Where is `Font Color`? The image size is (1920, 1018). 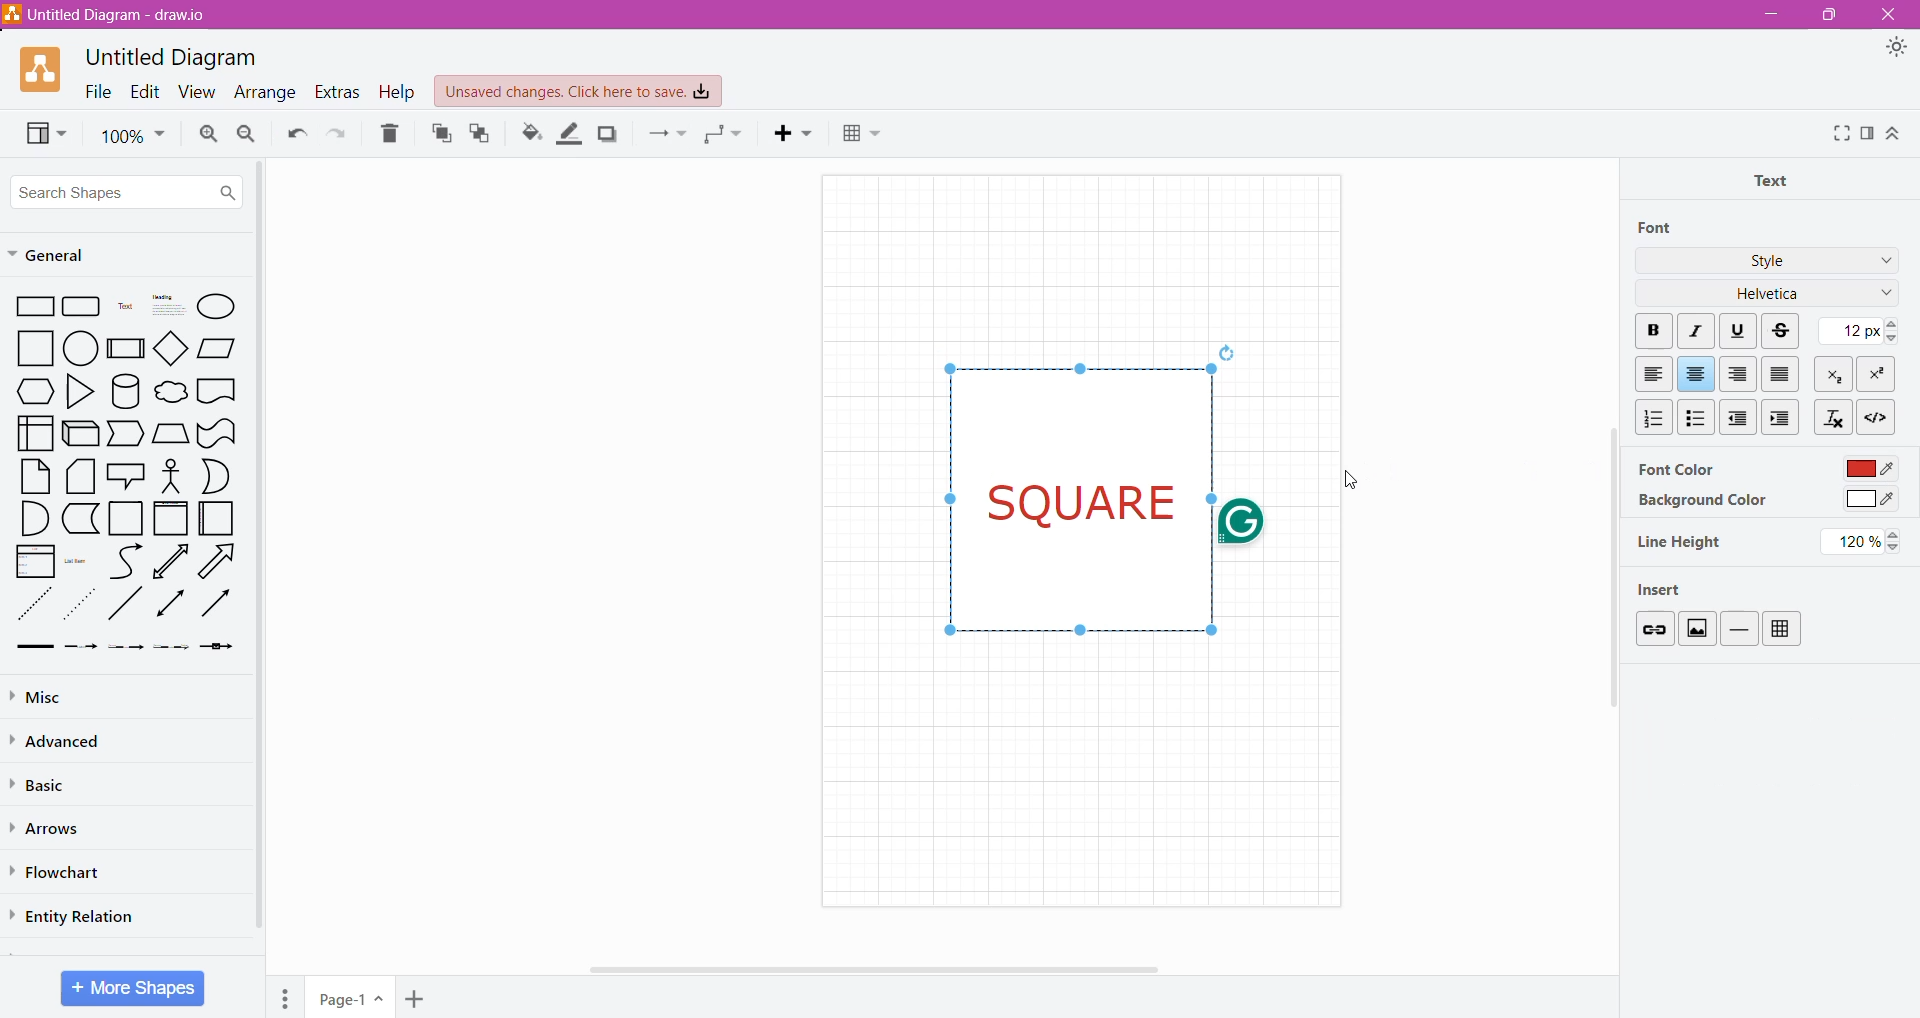 Font Color is located at coordinates (1675, 468).